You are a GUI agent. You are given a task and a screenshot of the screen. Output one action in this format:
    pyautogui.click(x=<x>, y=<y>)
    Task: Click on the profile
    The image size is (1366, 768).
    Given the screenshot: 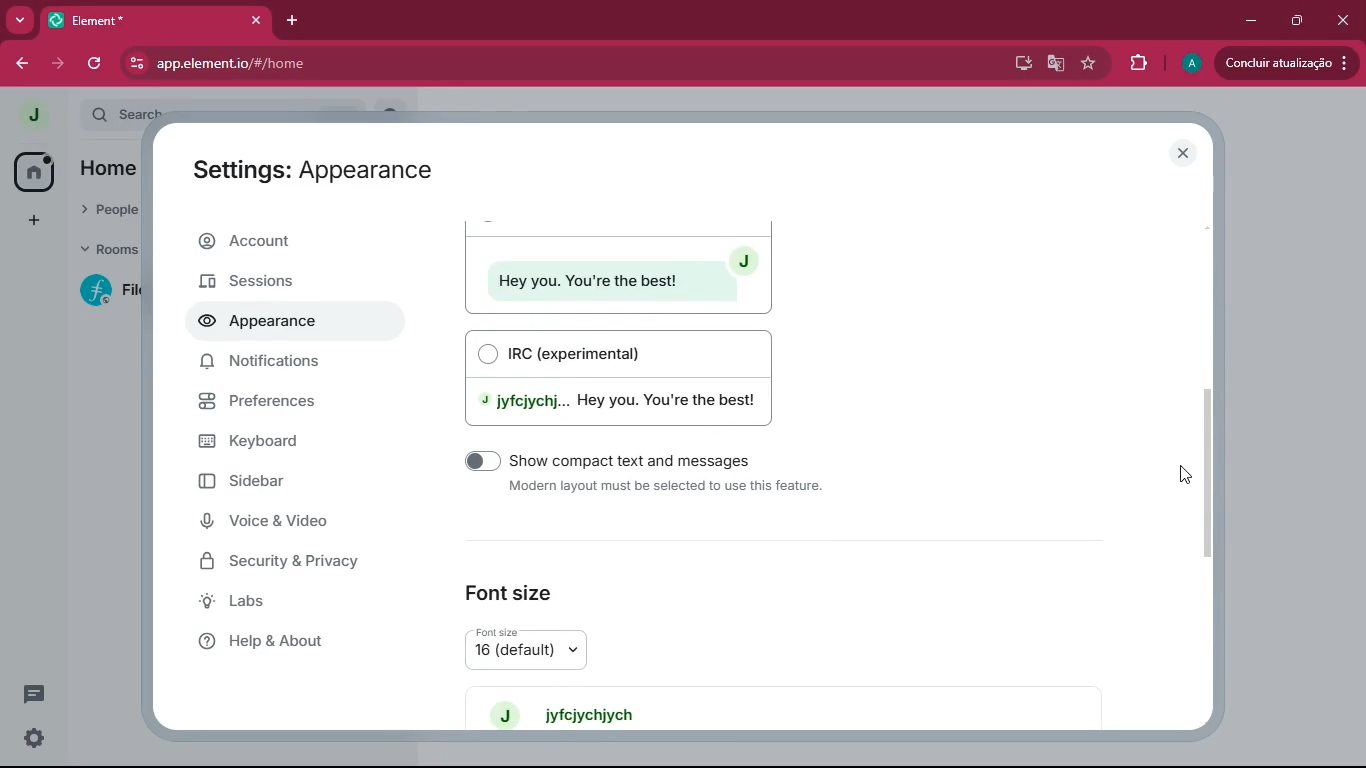 What is the action you would take?
    pyautogui.click(x=1188, y=65)
    